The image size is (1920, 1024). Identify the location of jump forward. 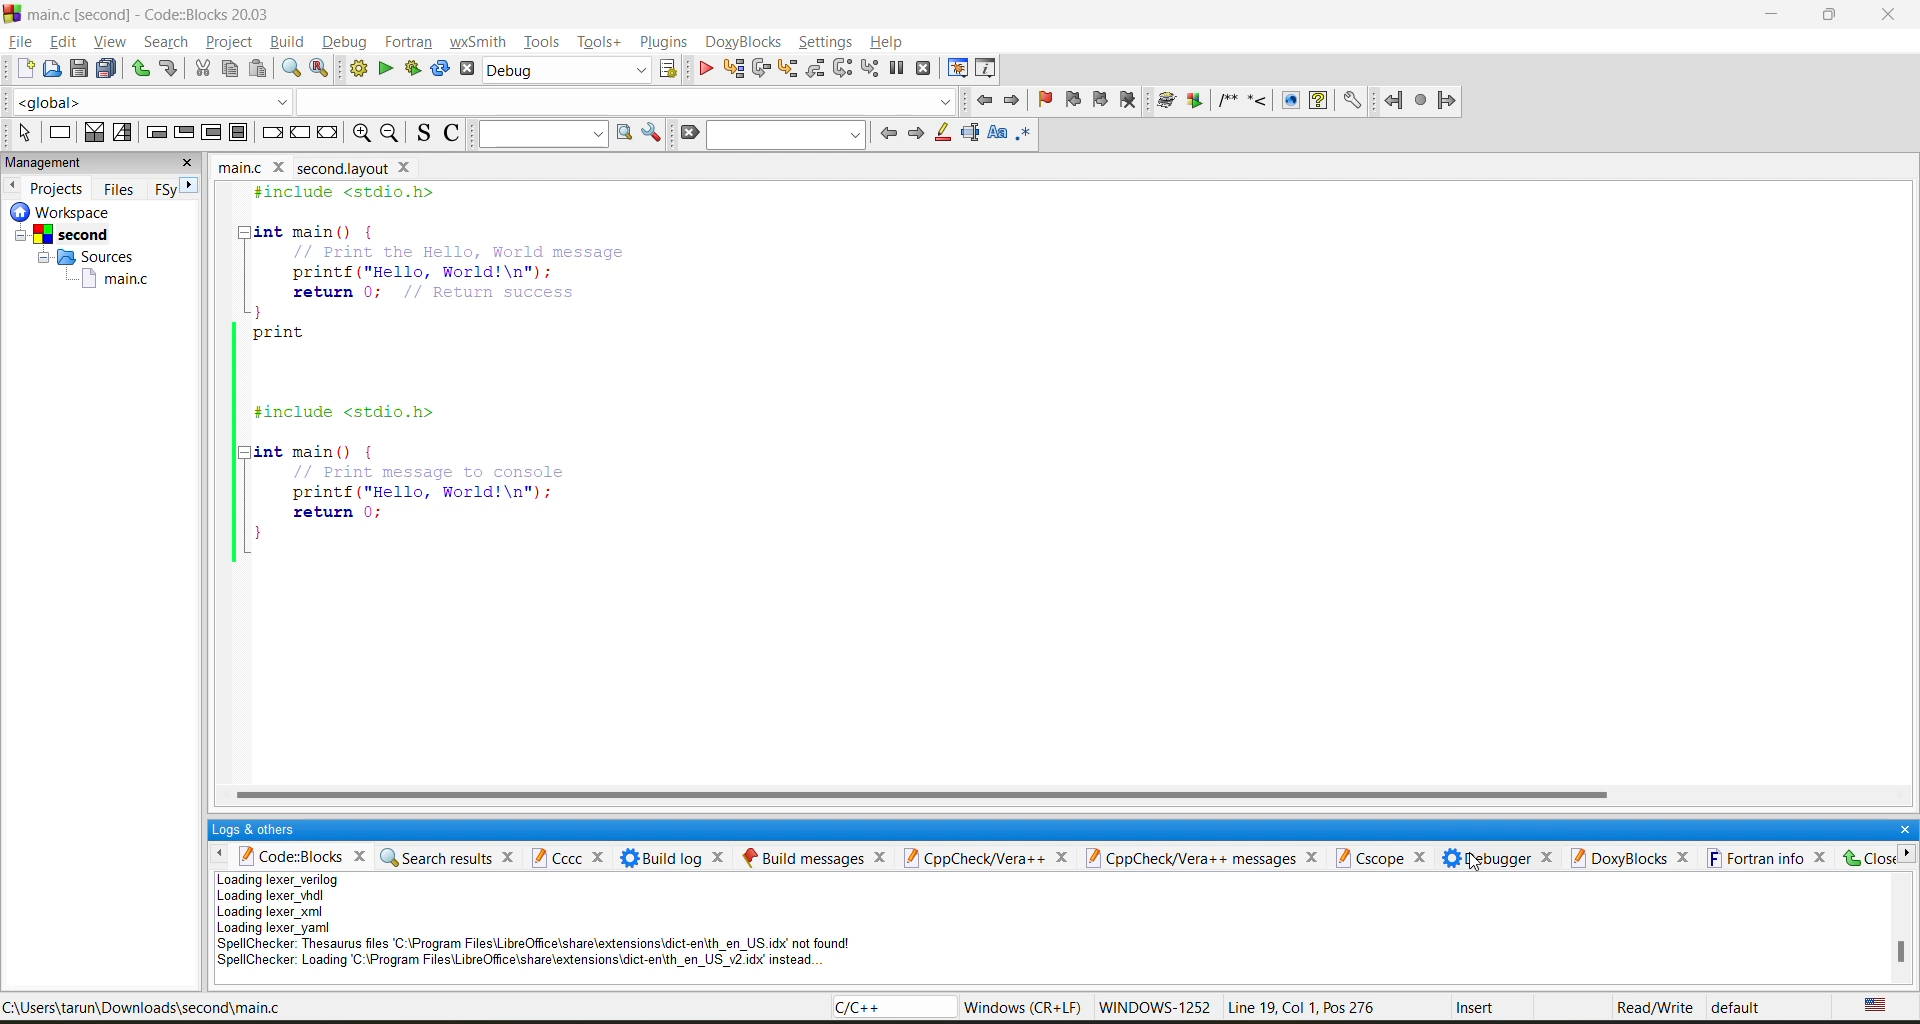
(1013, 99).